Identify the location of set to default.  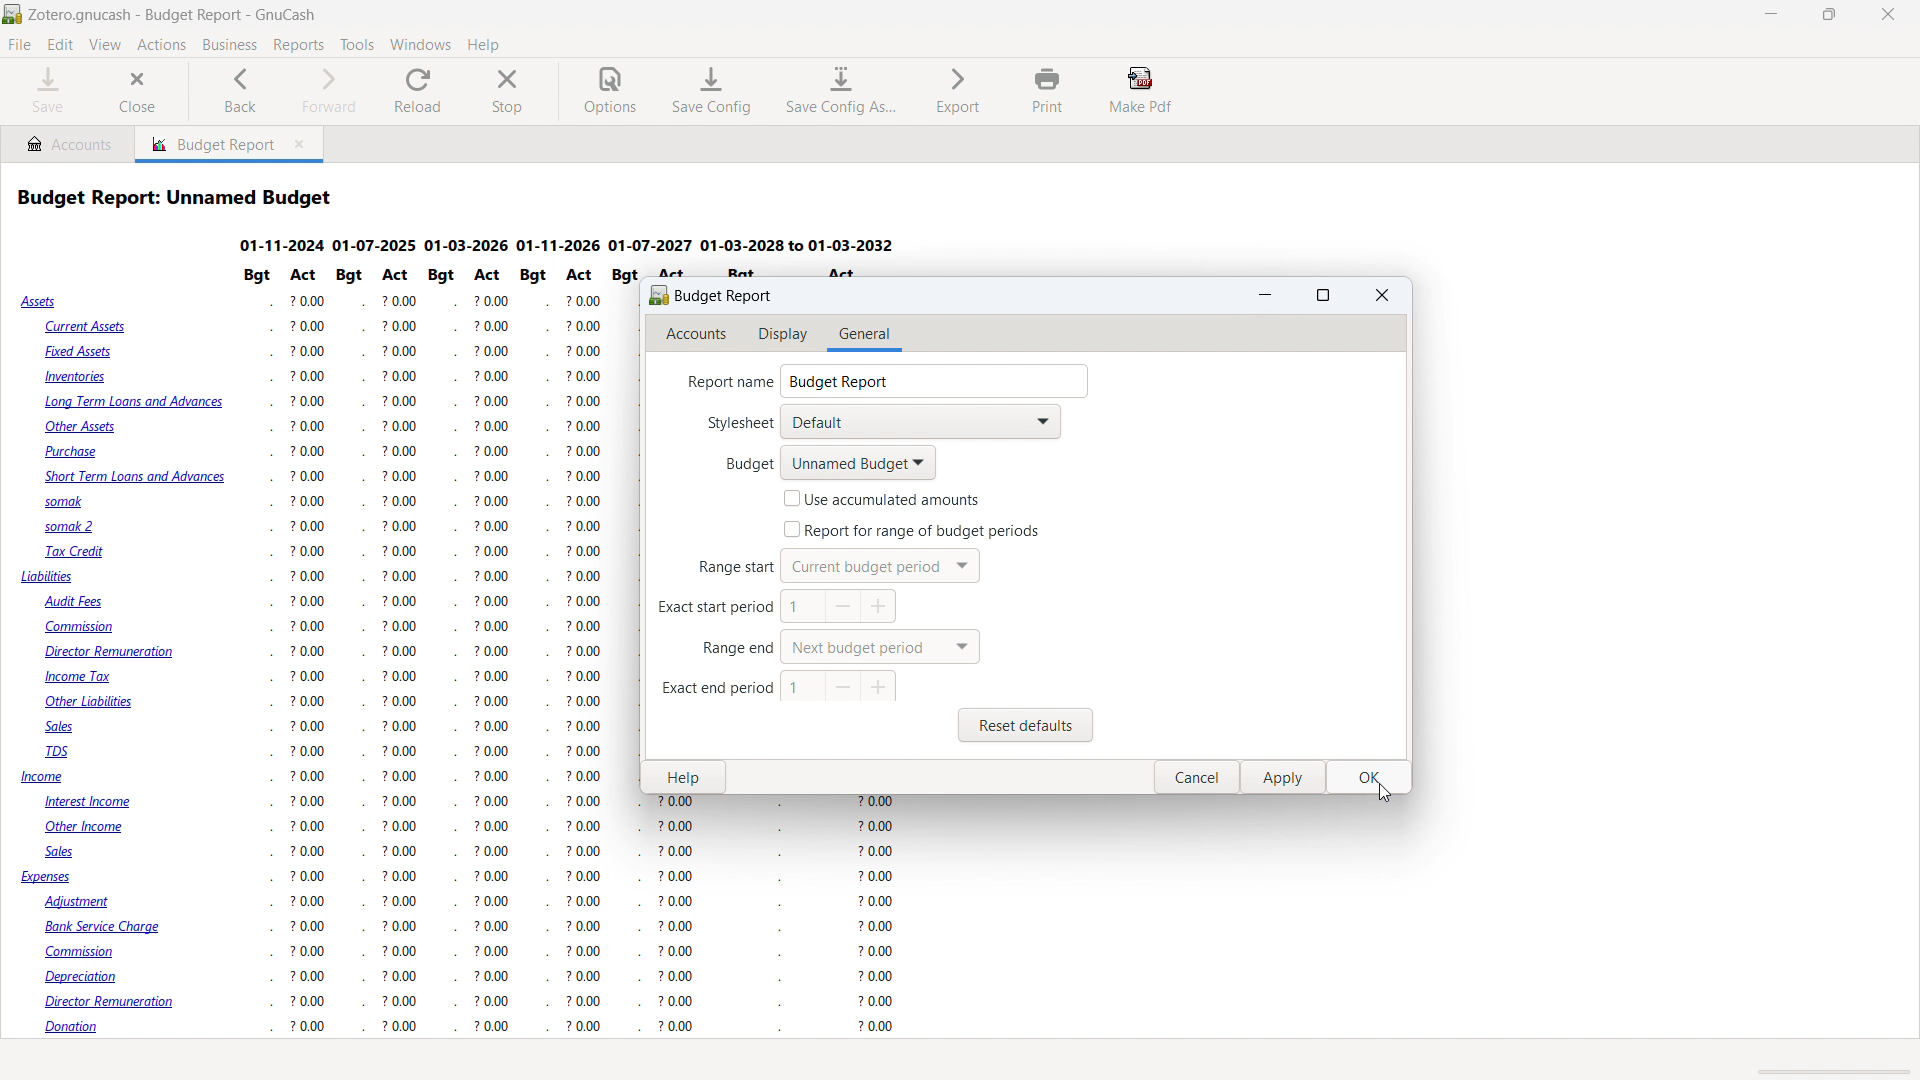
(803, 687).